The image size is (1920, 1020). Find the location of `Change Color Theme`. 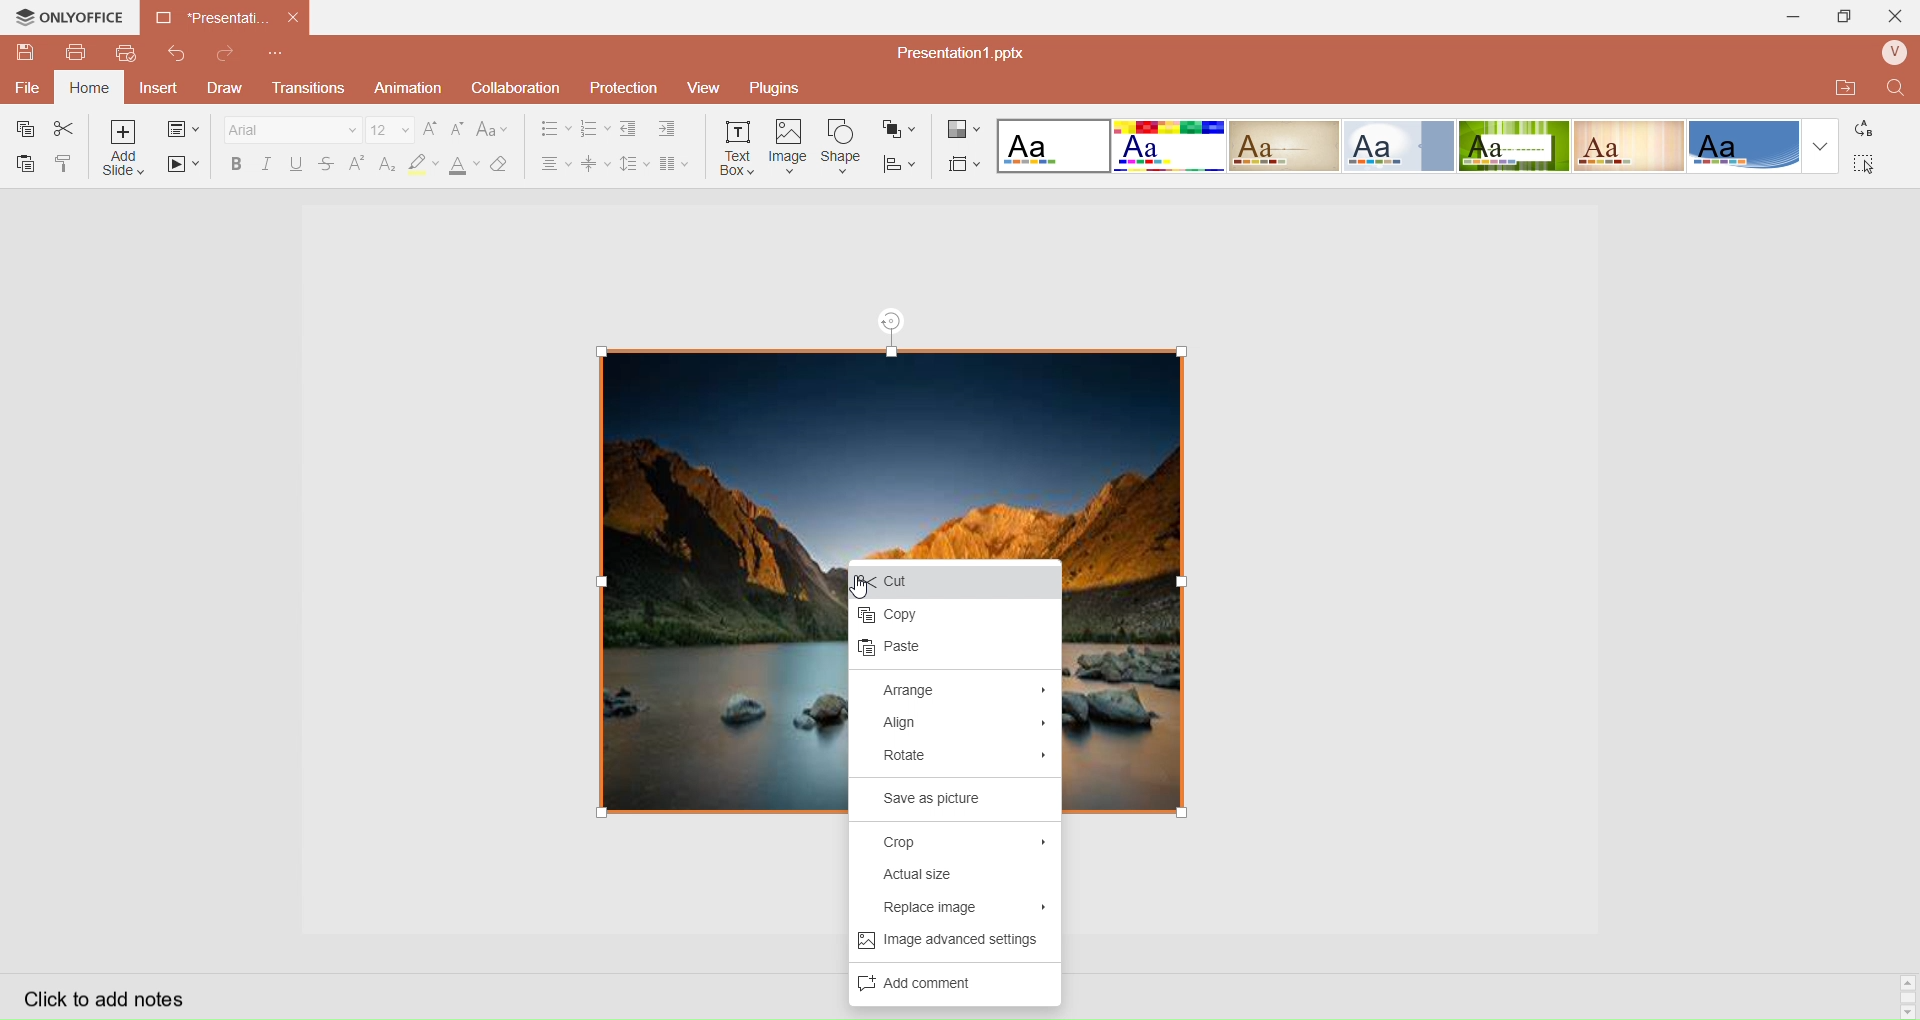

Change Color Theme is located at coordinates (962, 127).